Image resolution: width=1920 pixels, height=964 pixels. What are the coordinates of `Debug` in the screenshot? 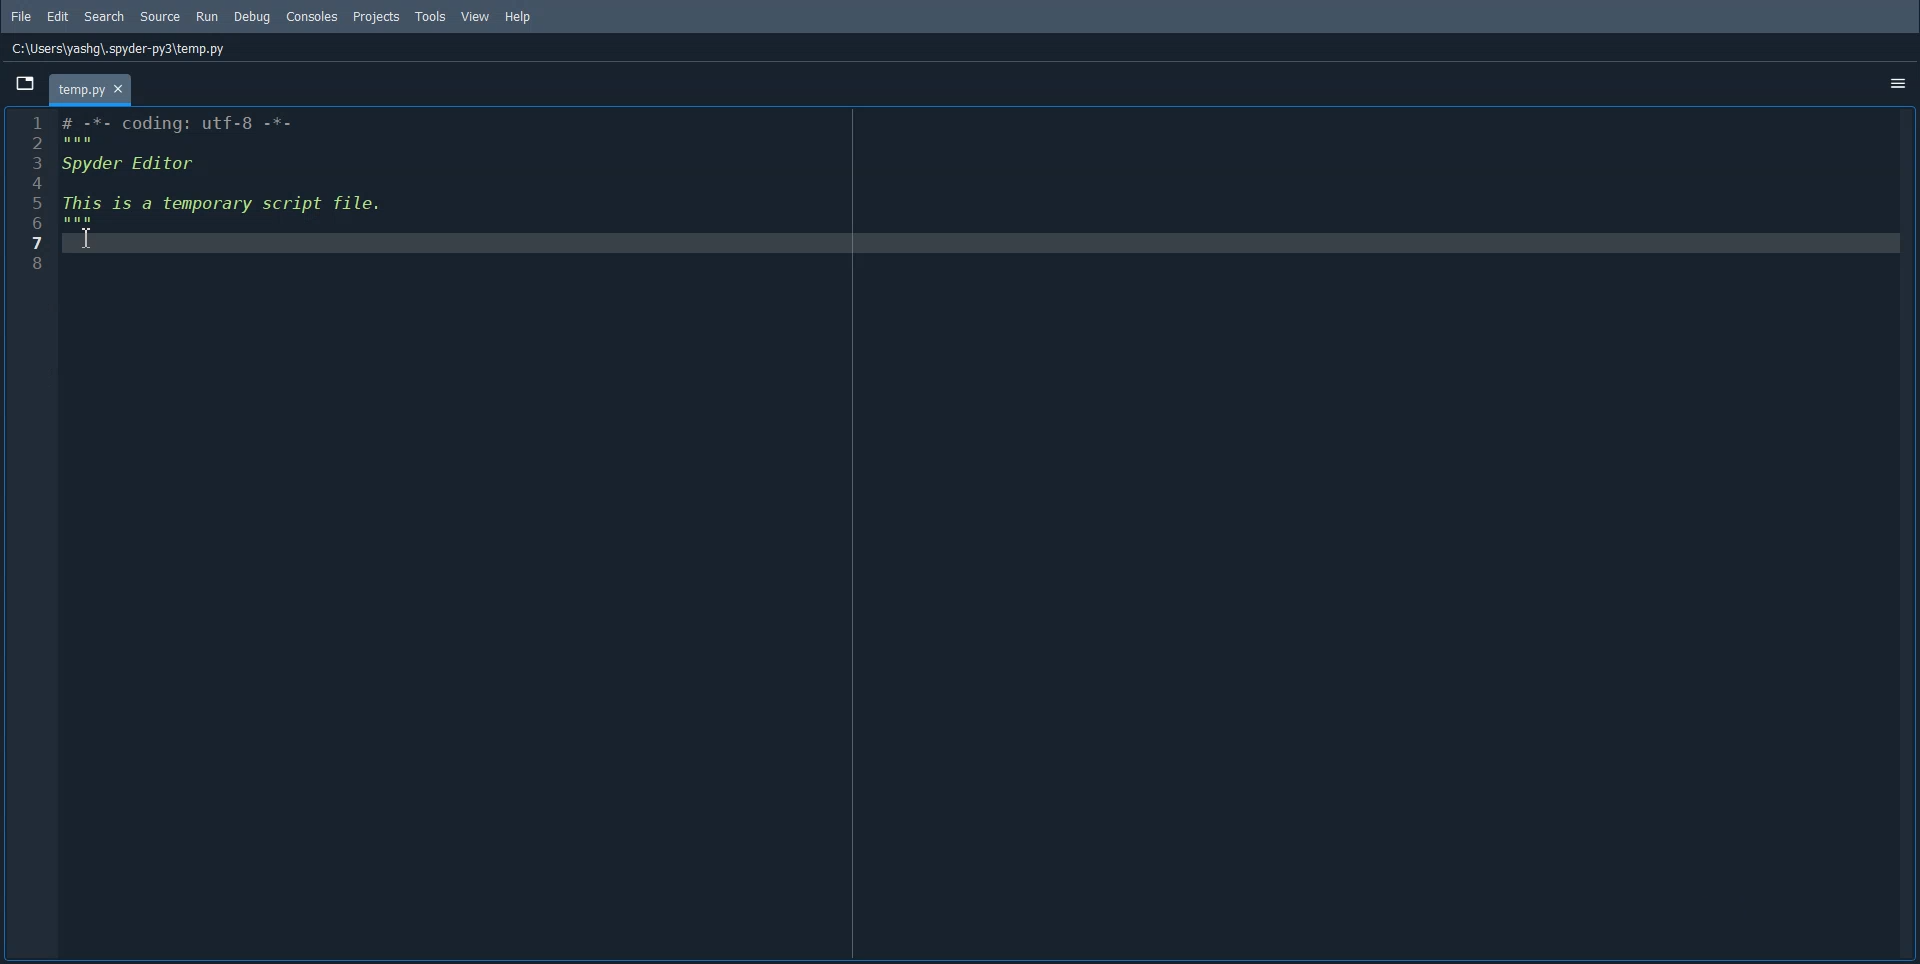 It's located at (257, 18).